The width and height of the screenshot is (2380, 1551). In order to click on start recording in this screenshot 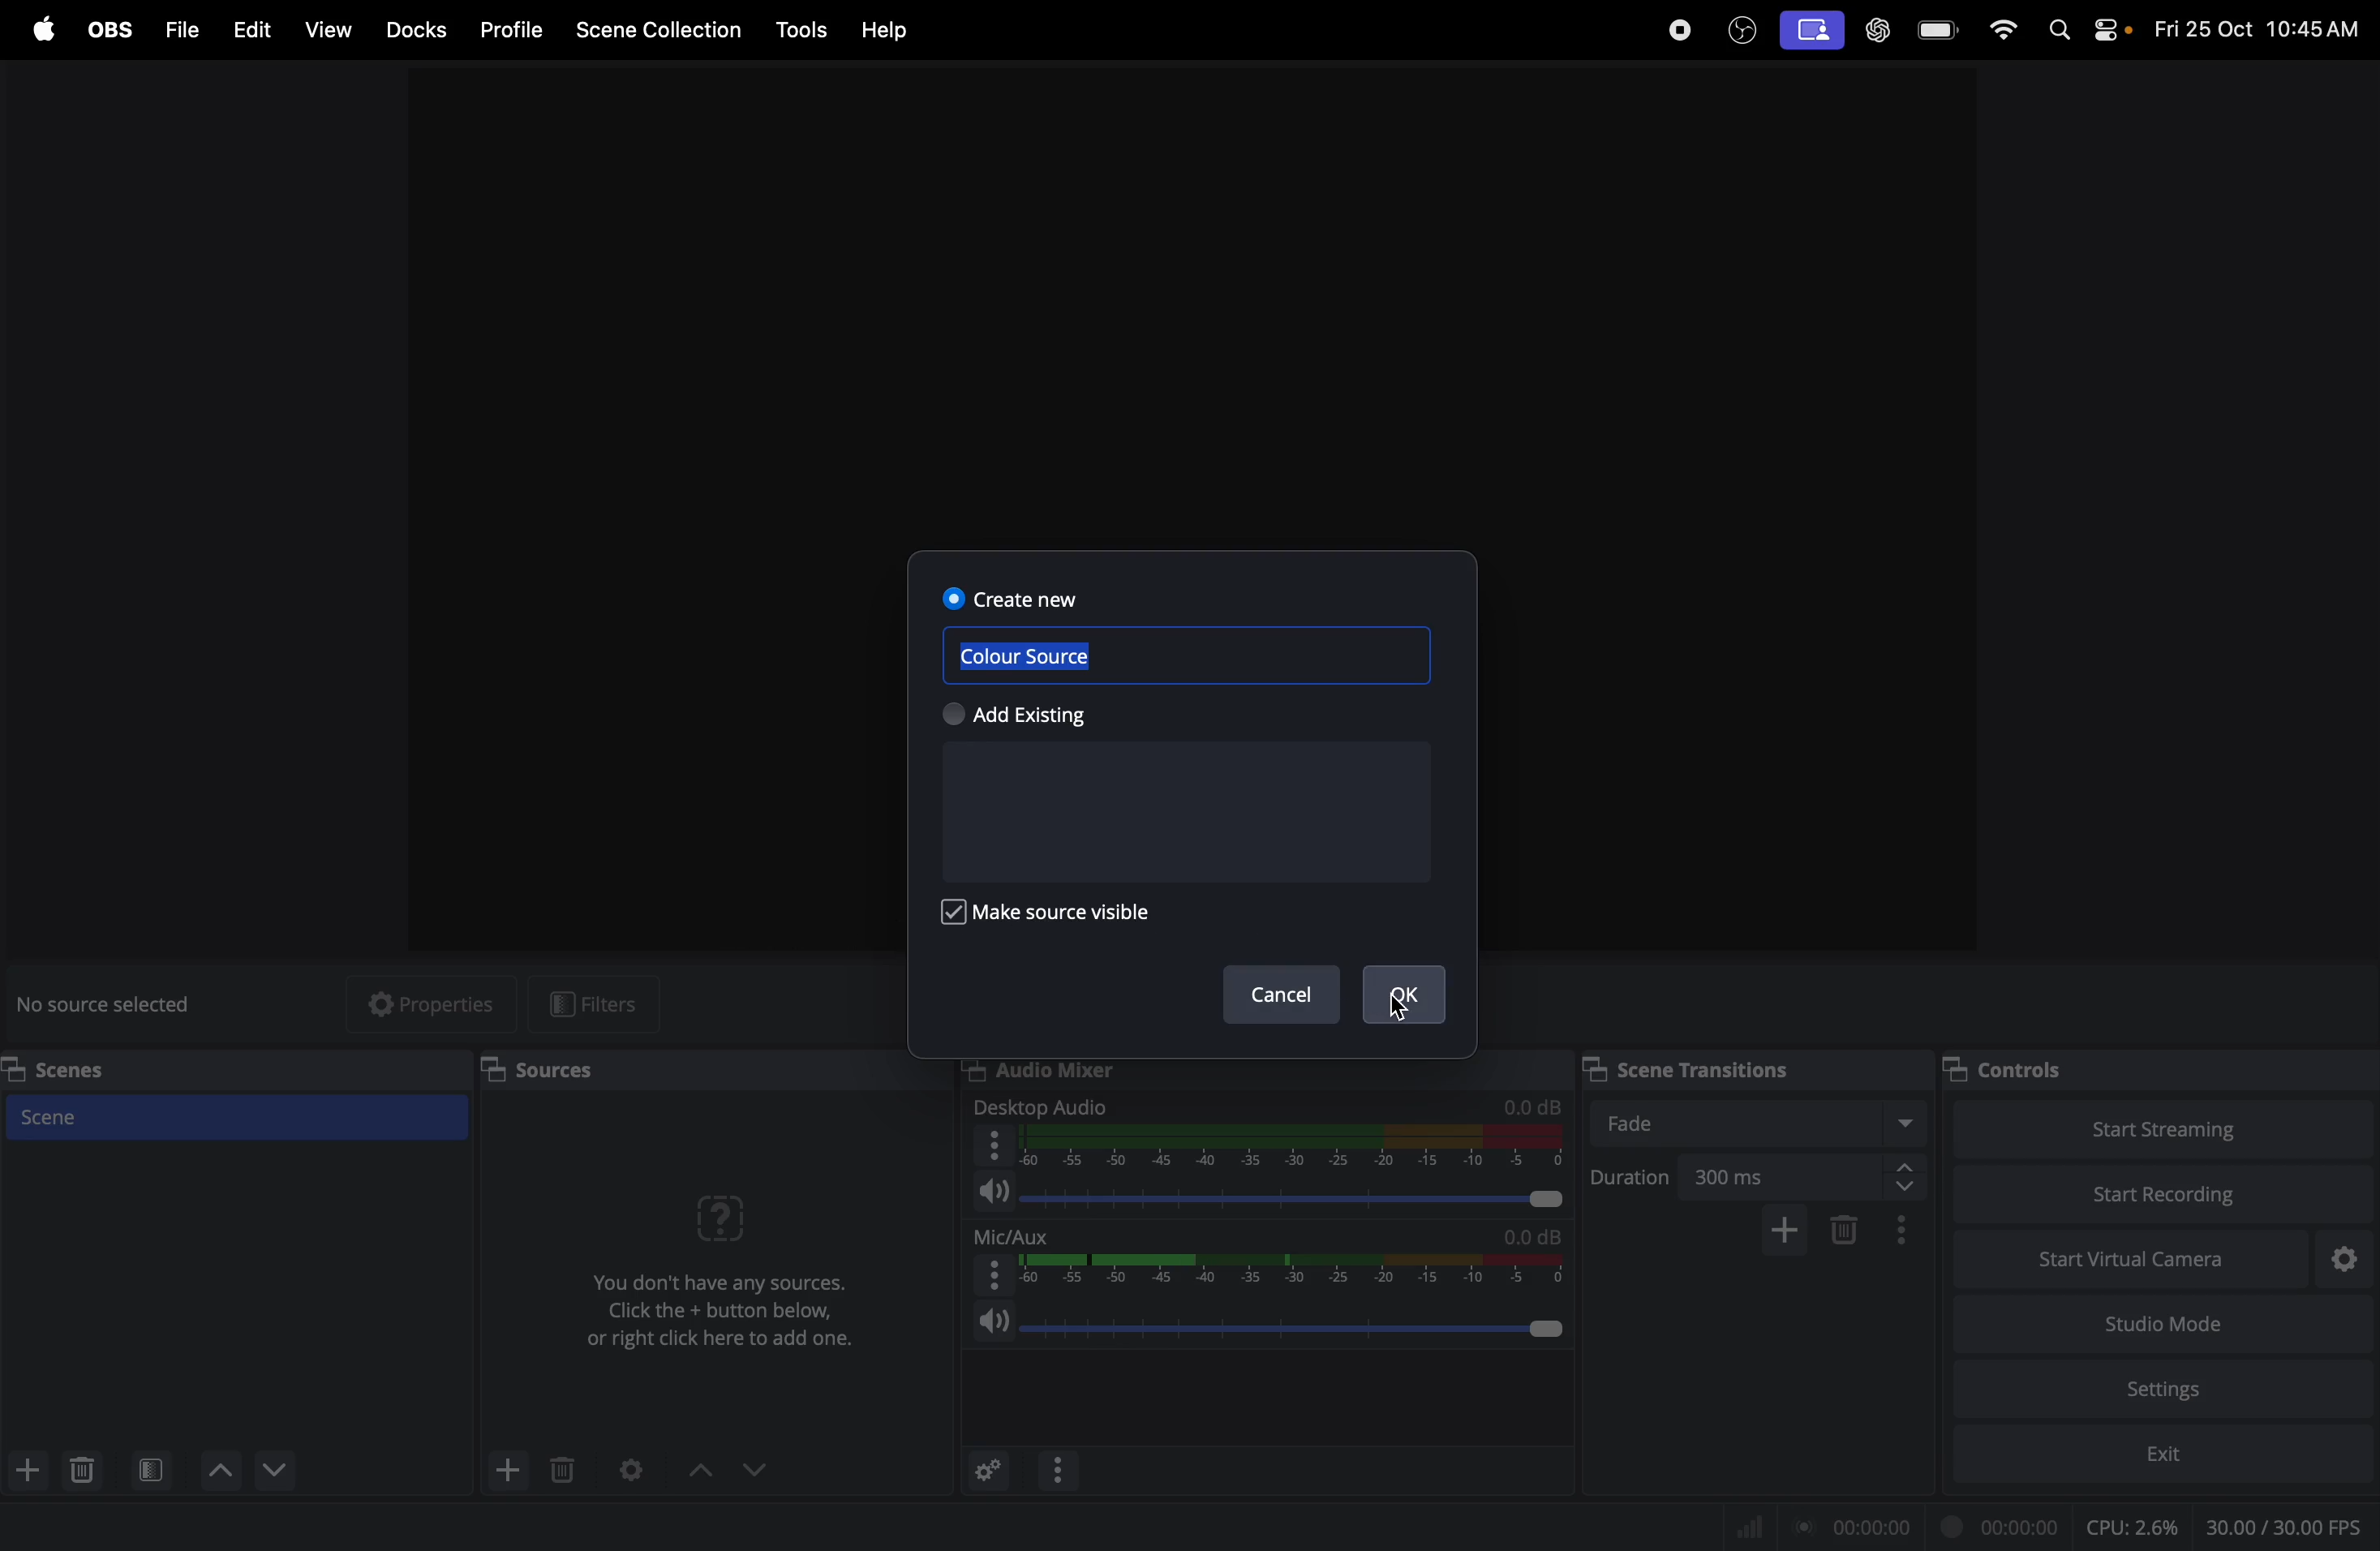, I will do `click(2141, 1191)`.